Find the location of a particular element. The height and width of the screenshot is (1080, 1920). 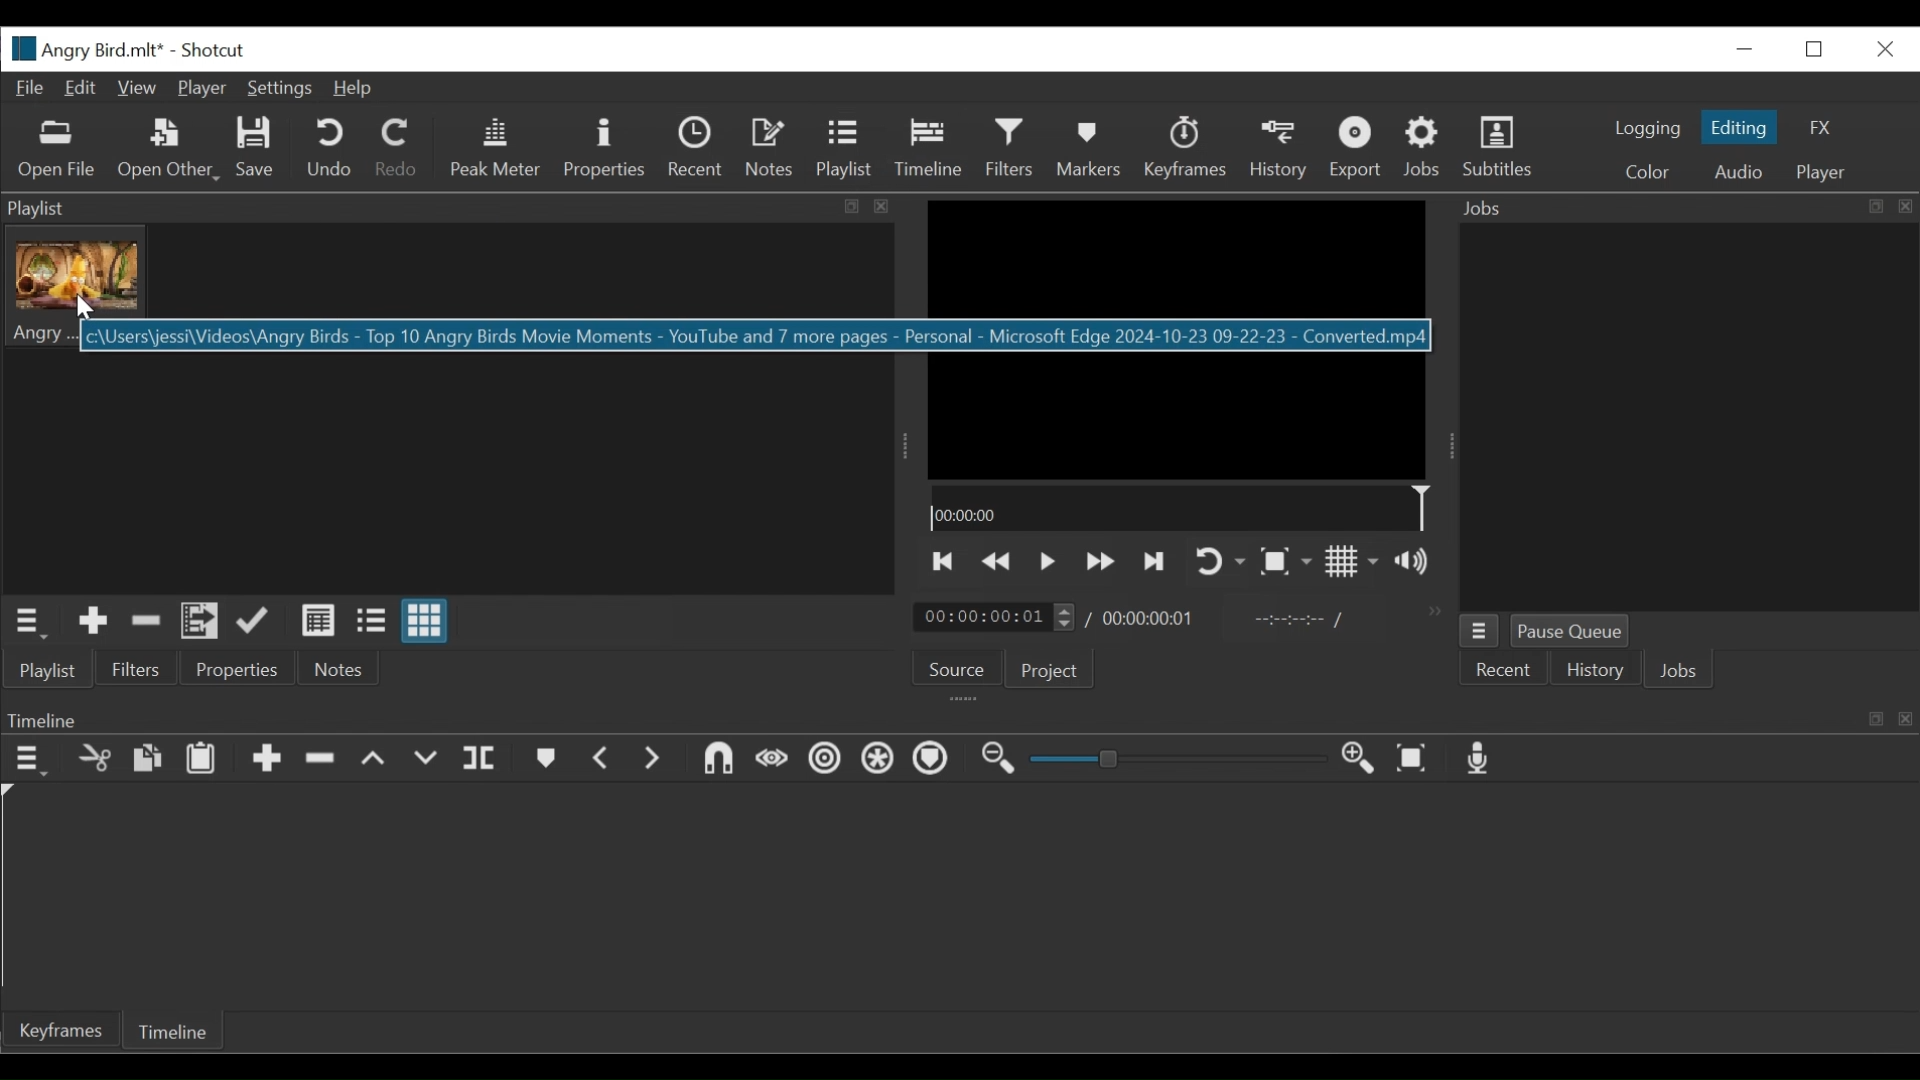

Recent is located at coordinates (1502, 669).